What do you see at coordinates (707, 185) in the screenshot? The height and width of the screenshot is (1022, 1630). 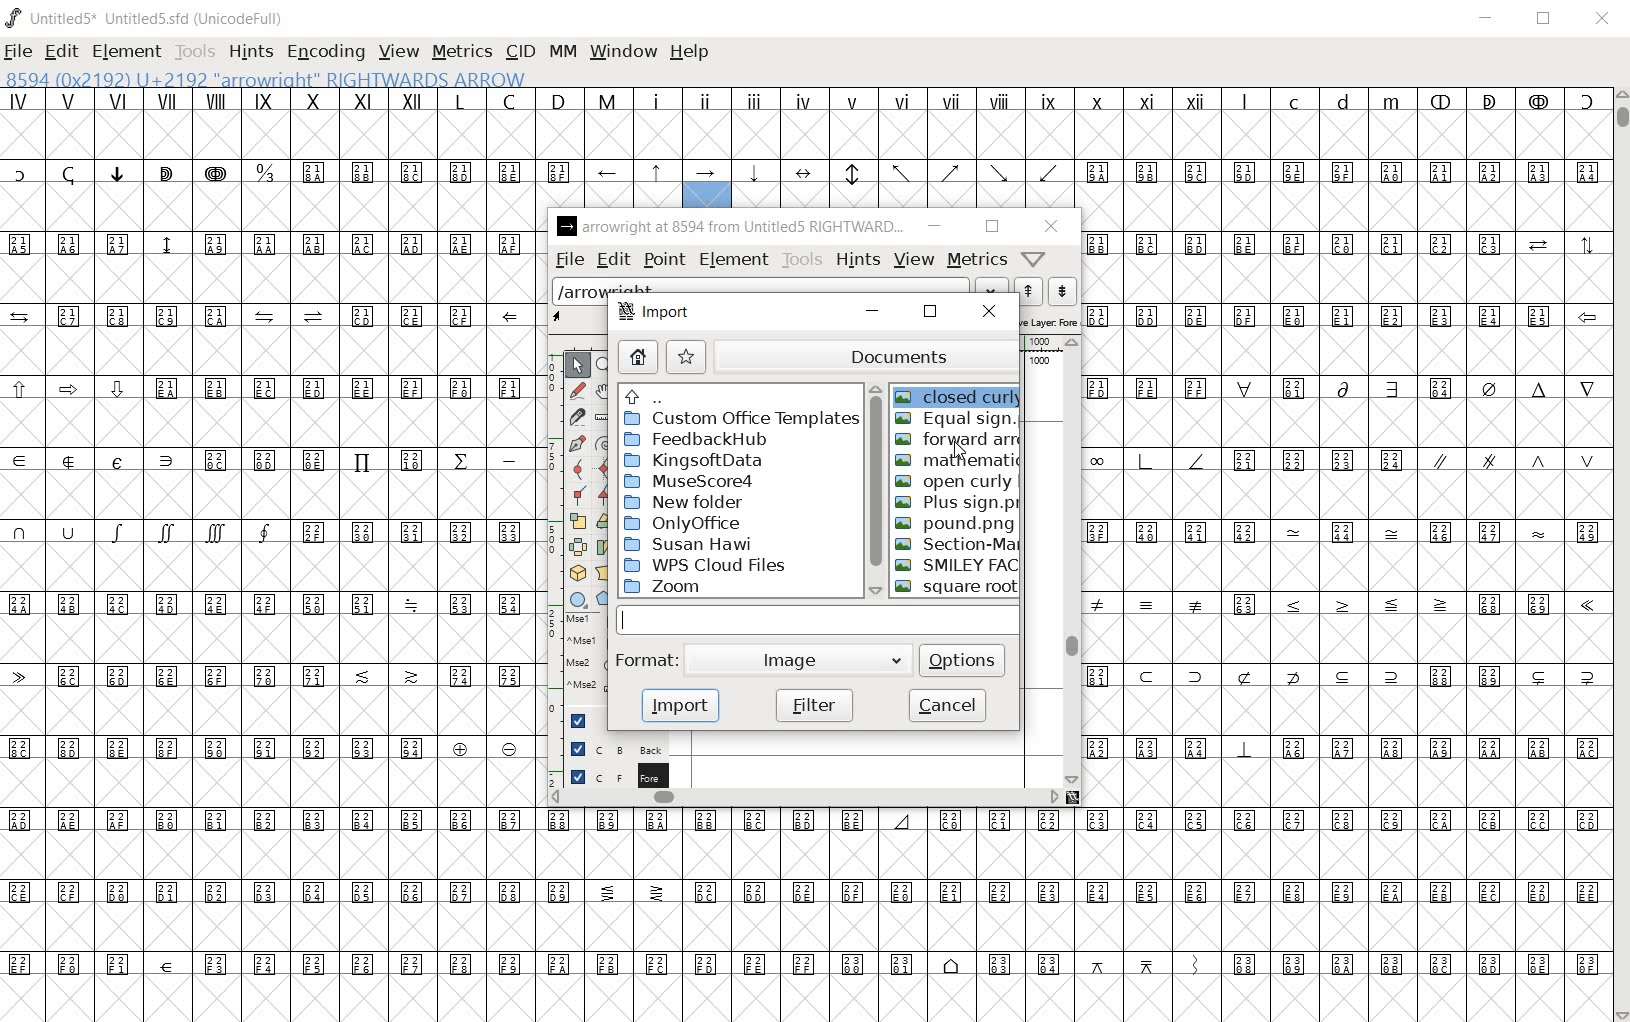 I see `8594 (0x2192) U+2192 "arrowright" RIGHTWARDS ARROW` at bounding box center [707, 185].